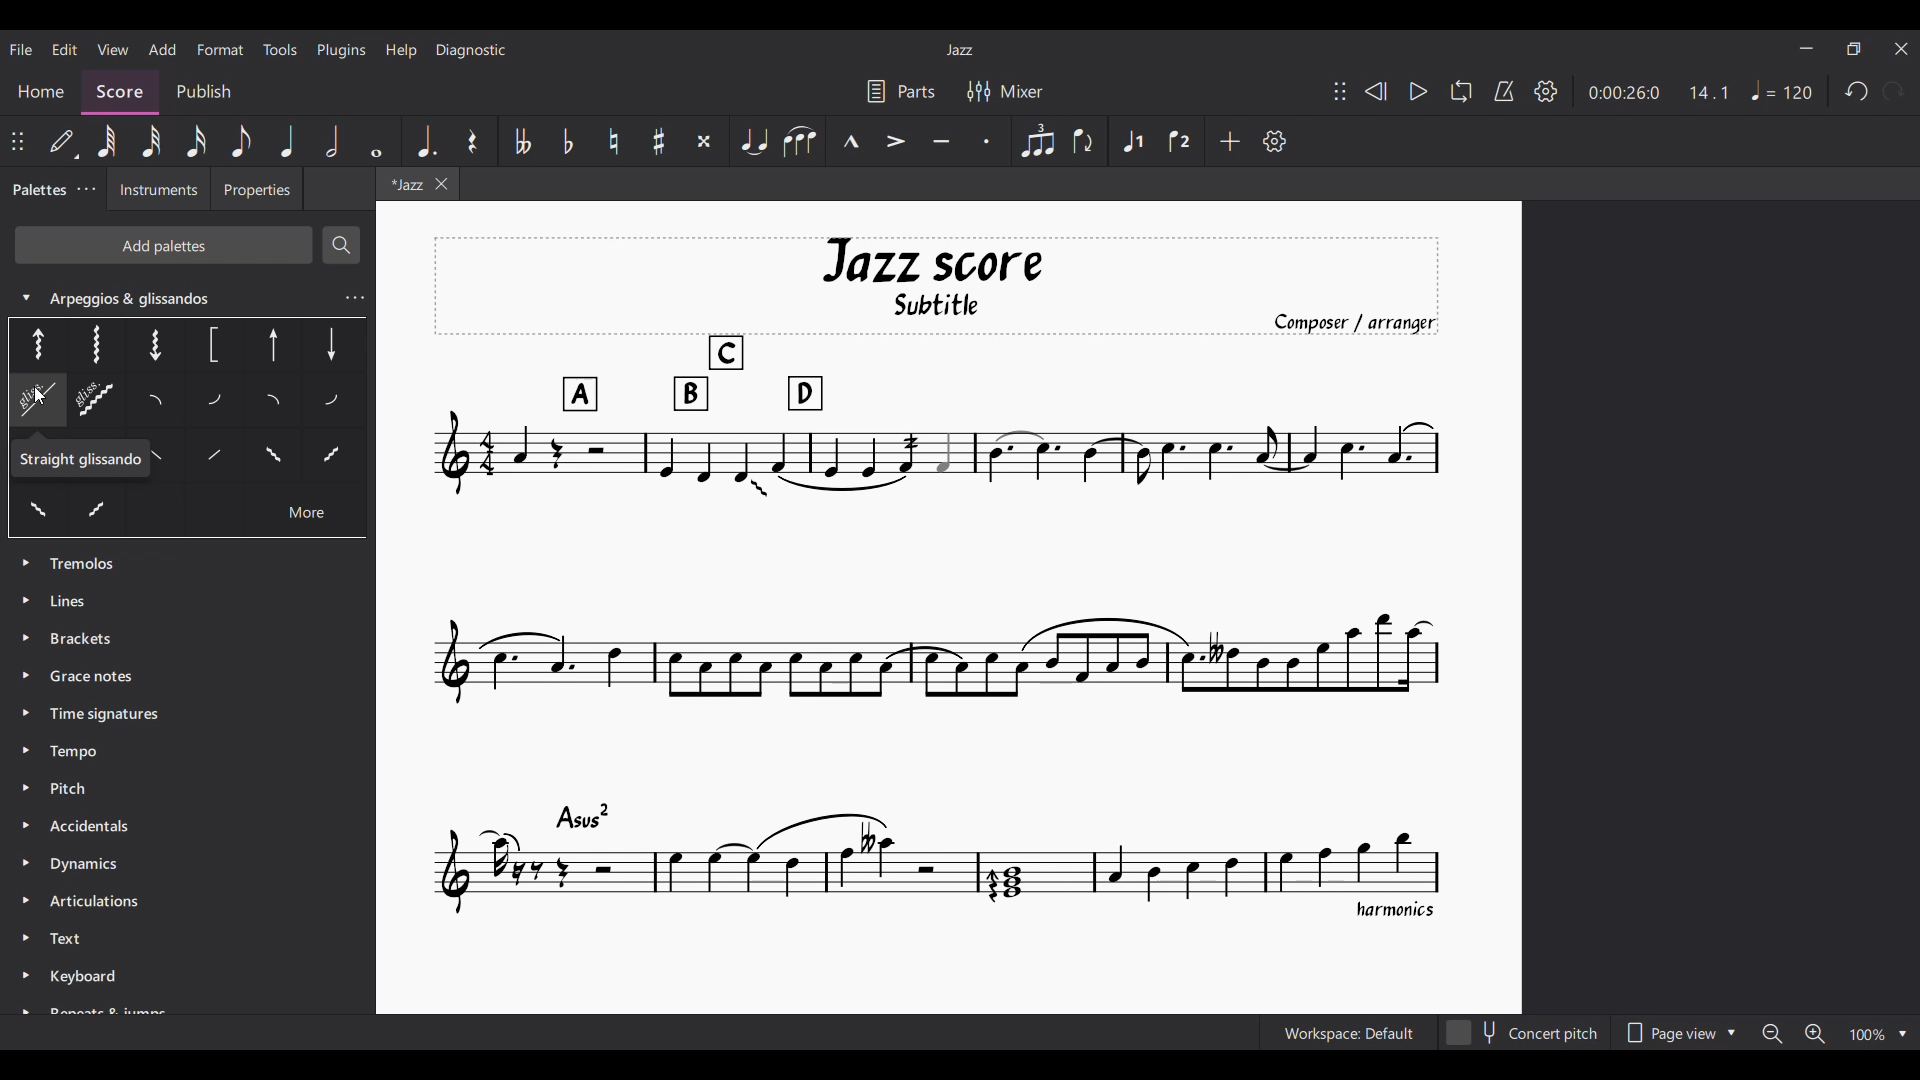  Describe the element at coordinates (89, 564) in the screenshot. I see `Palette options` at that location.